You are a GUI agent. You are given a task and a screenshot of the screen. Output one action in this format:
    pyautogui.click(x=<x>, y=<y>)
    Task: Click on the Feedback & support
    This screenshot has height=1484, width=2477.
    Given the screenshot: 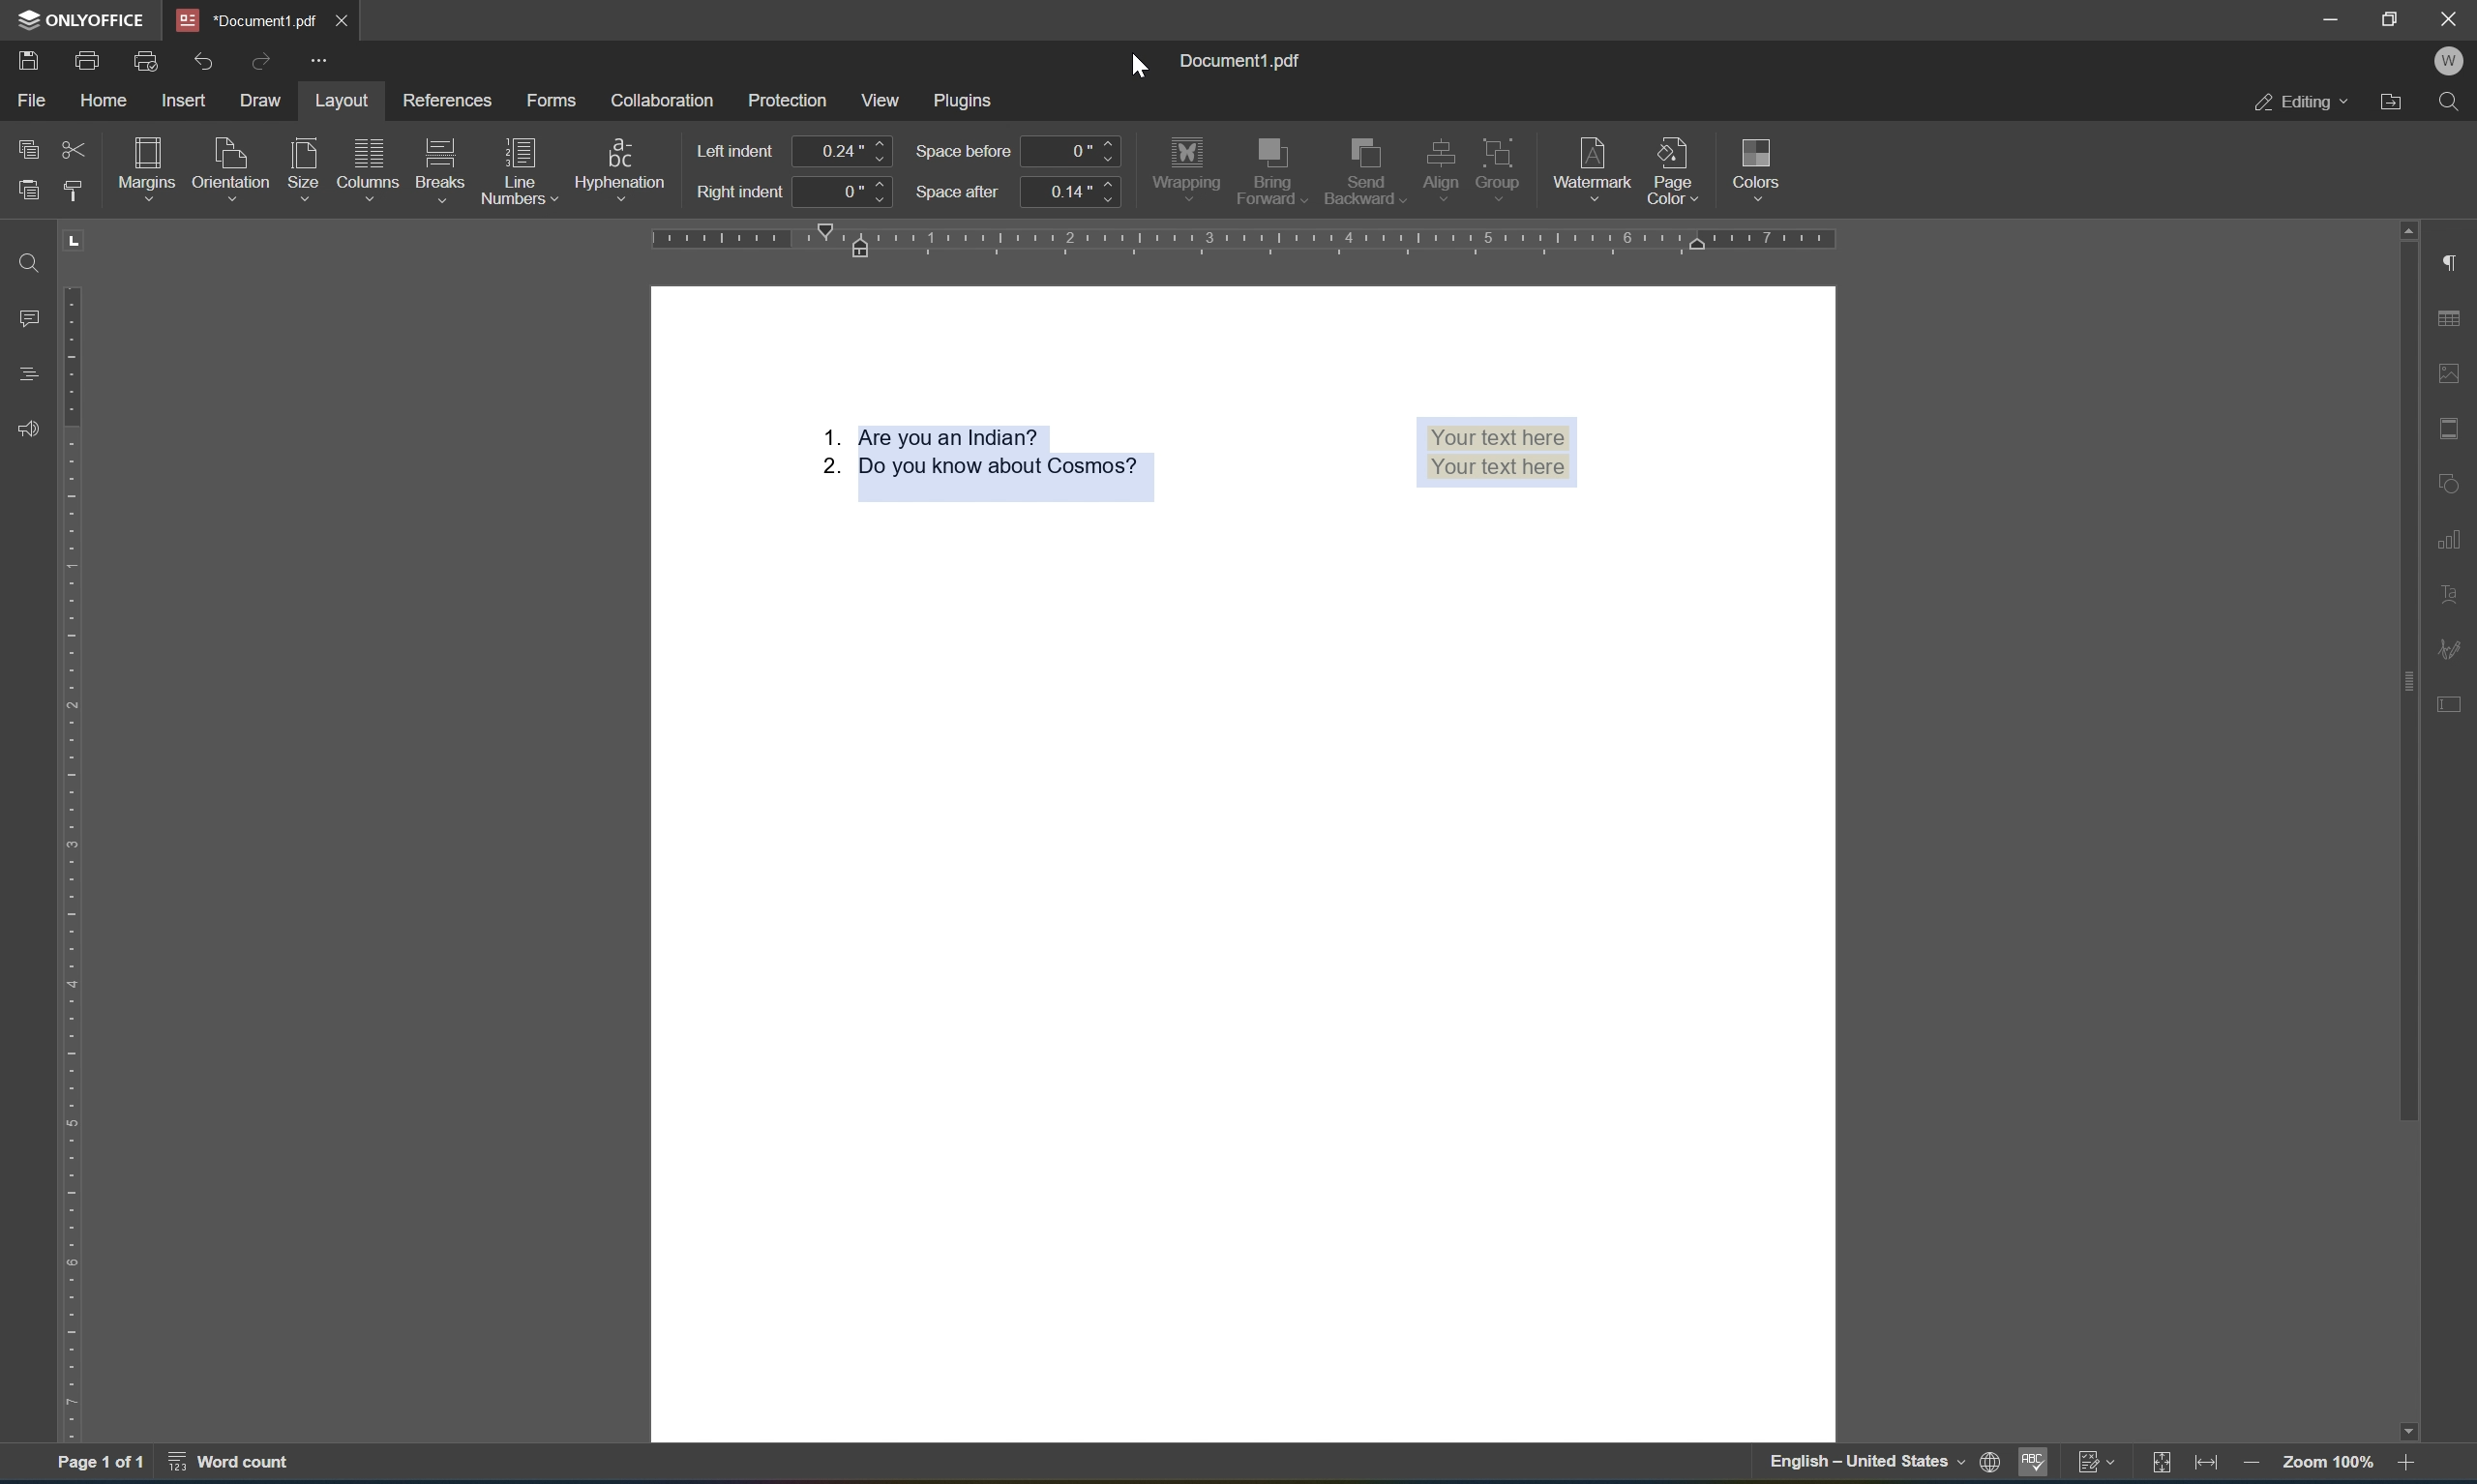 What is the action you would take?
    pyautogui.click(x=28, y=428)
    